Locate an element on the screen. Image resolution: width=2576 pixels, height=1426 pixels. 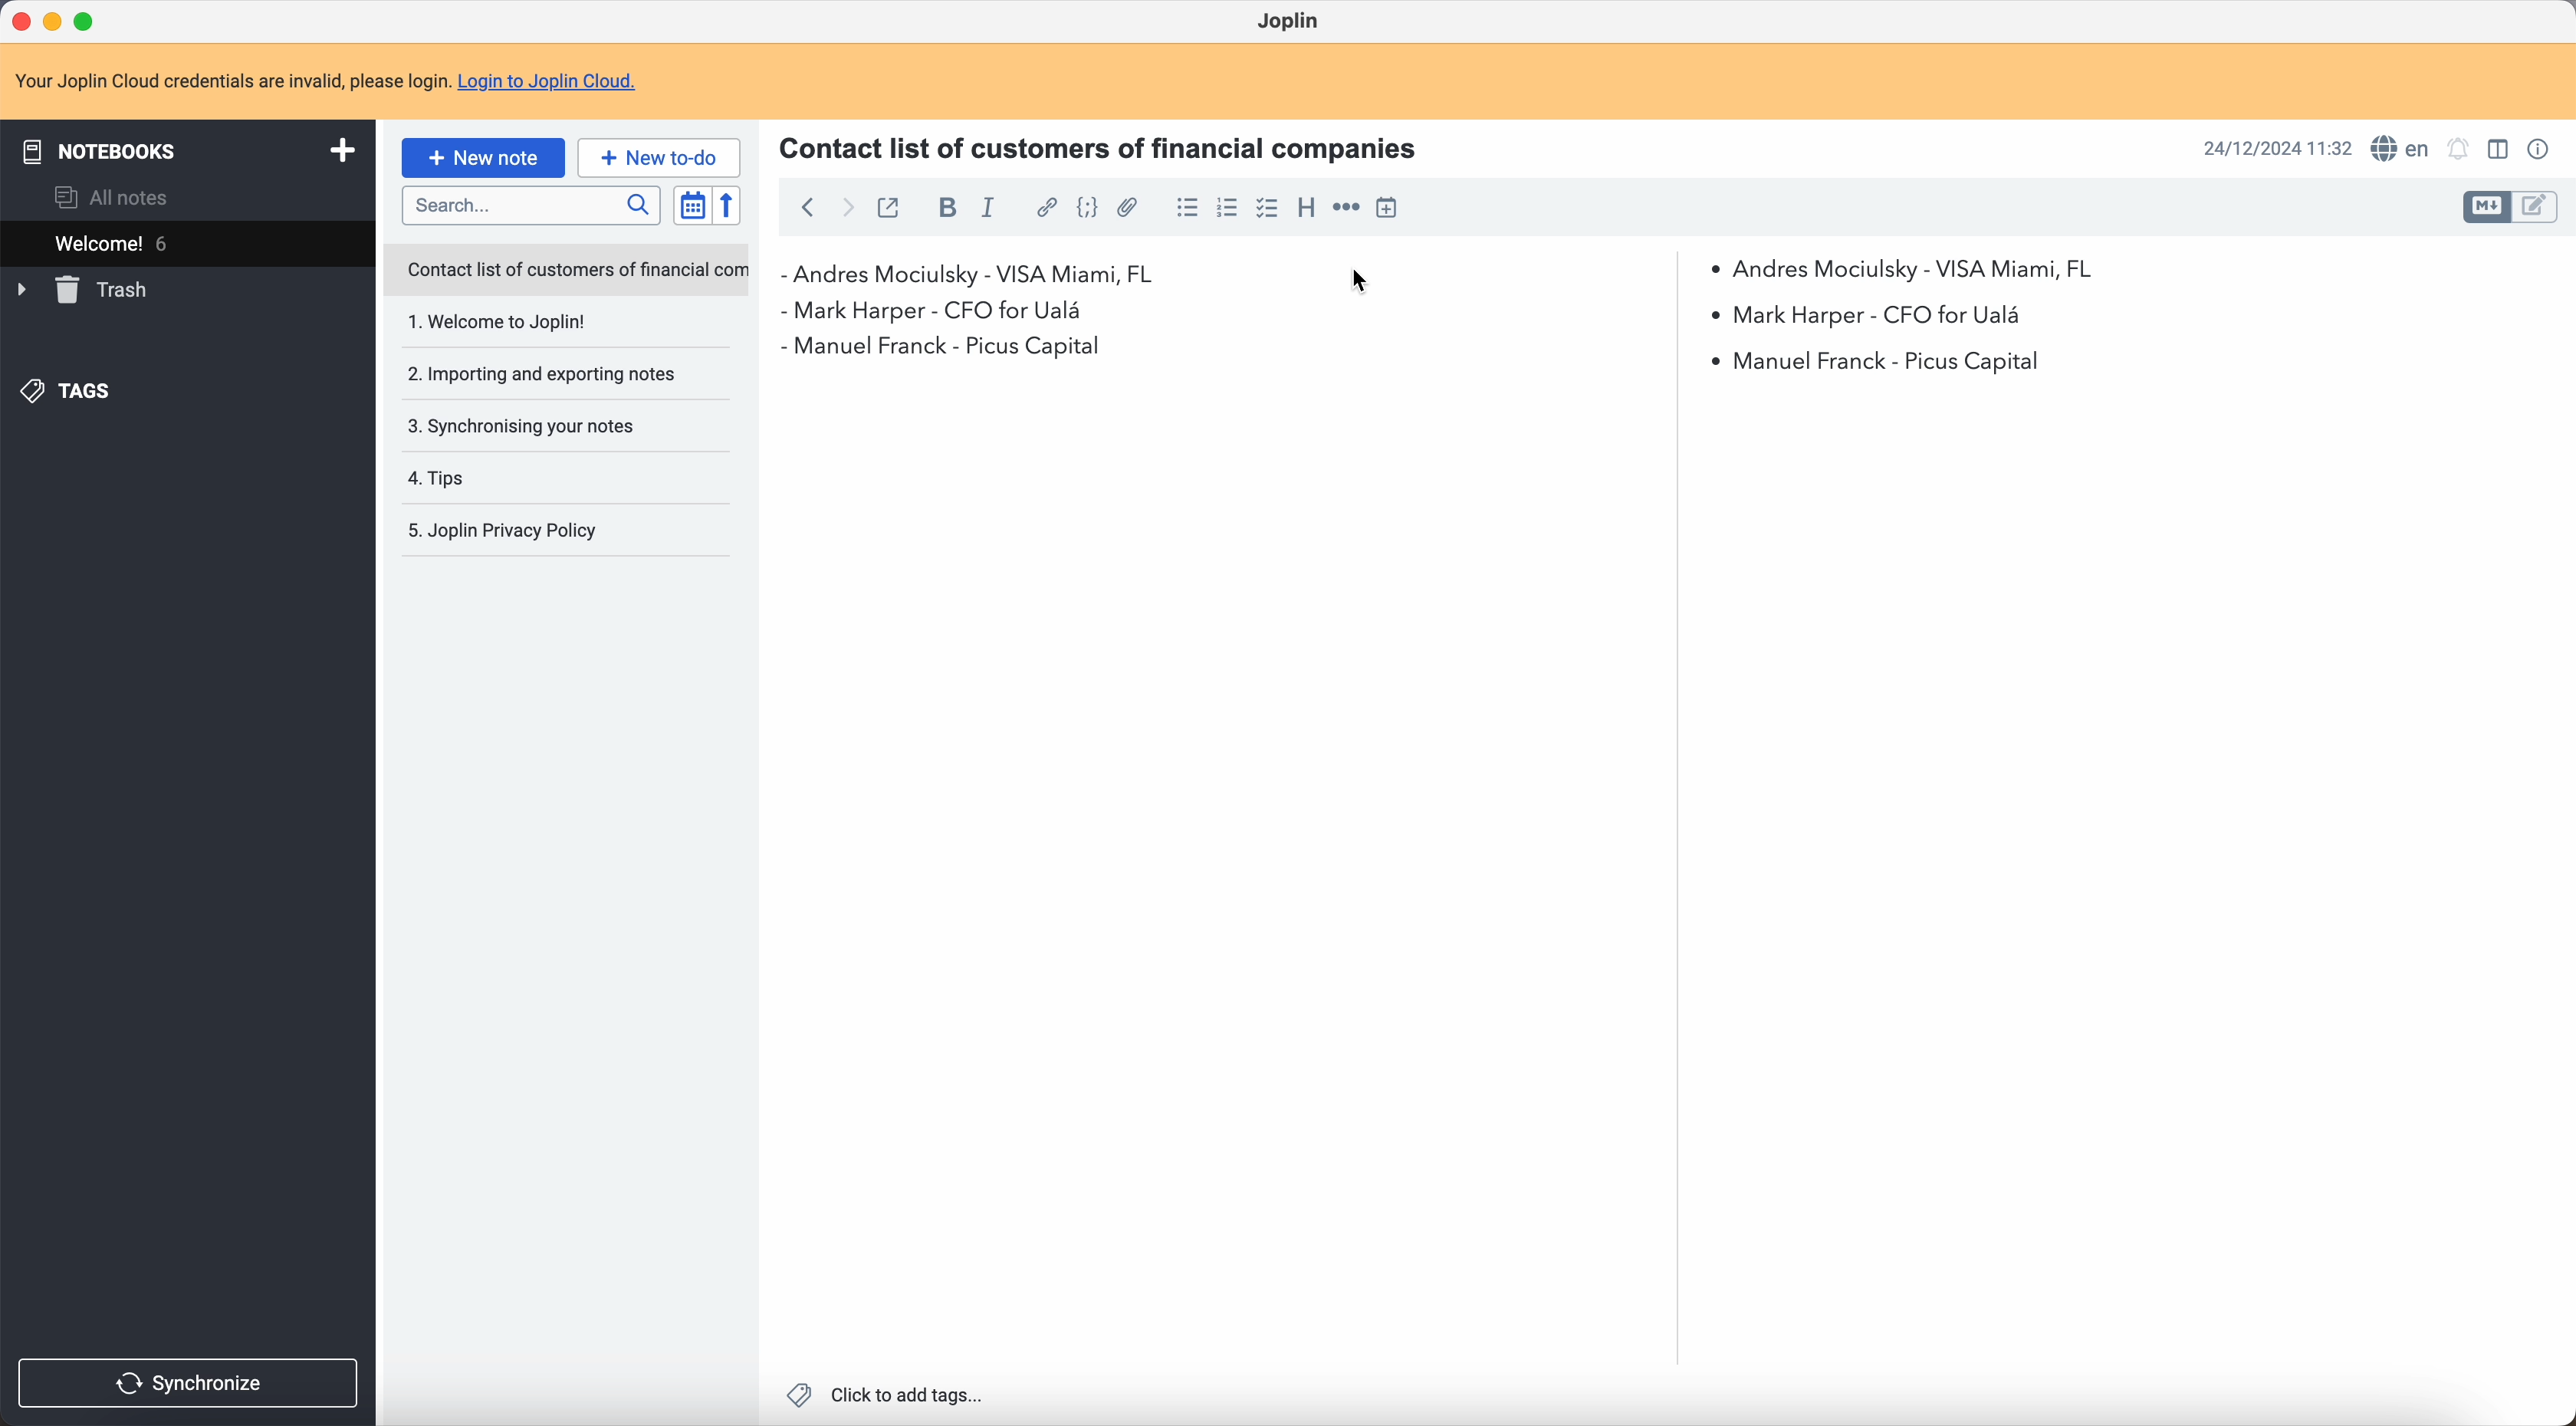
numbered list is located at coordinates (1230, 207).